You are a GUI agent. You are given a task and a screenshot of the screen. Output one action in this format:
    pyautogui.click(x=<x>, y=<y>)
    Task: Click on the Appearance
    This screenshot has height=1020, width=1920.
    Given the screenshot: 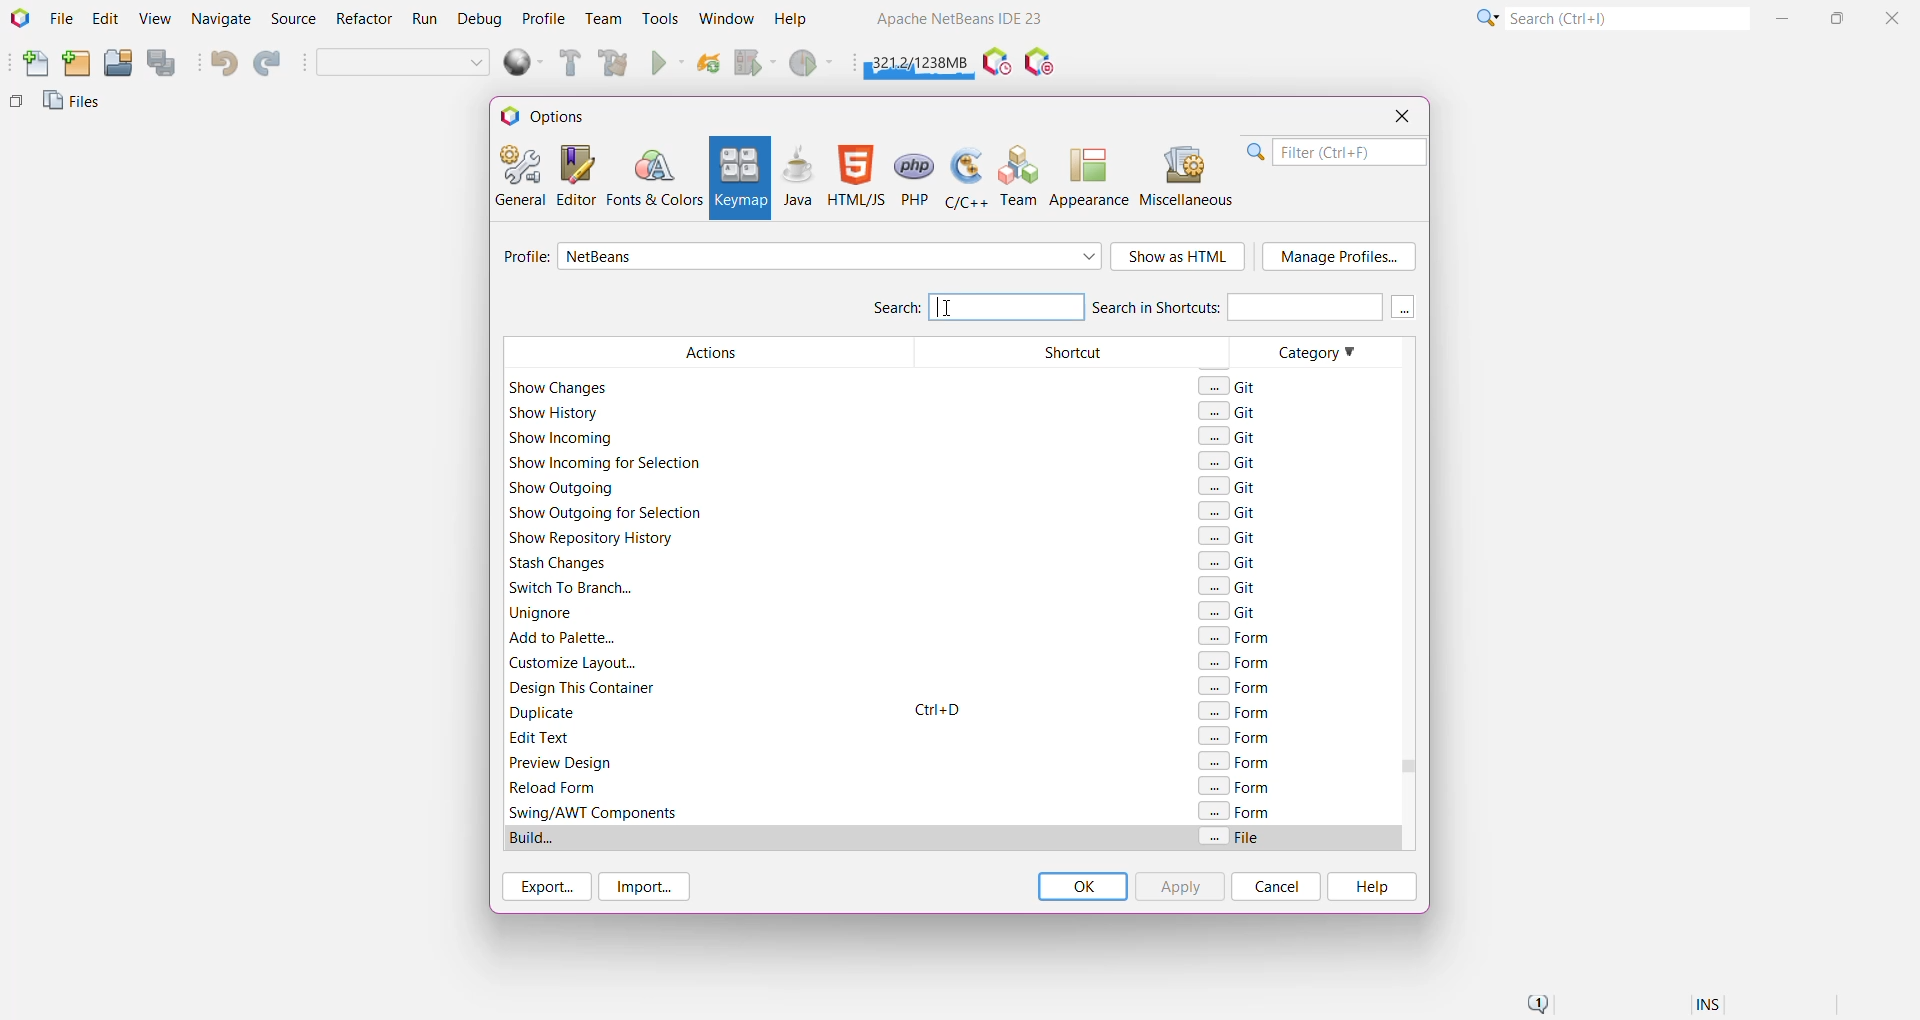 What is the action you would take?
    pyautogui.click(x=1089, y=176)
    